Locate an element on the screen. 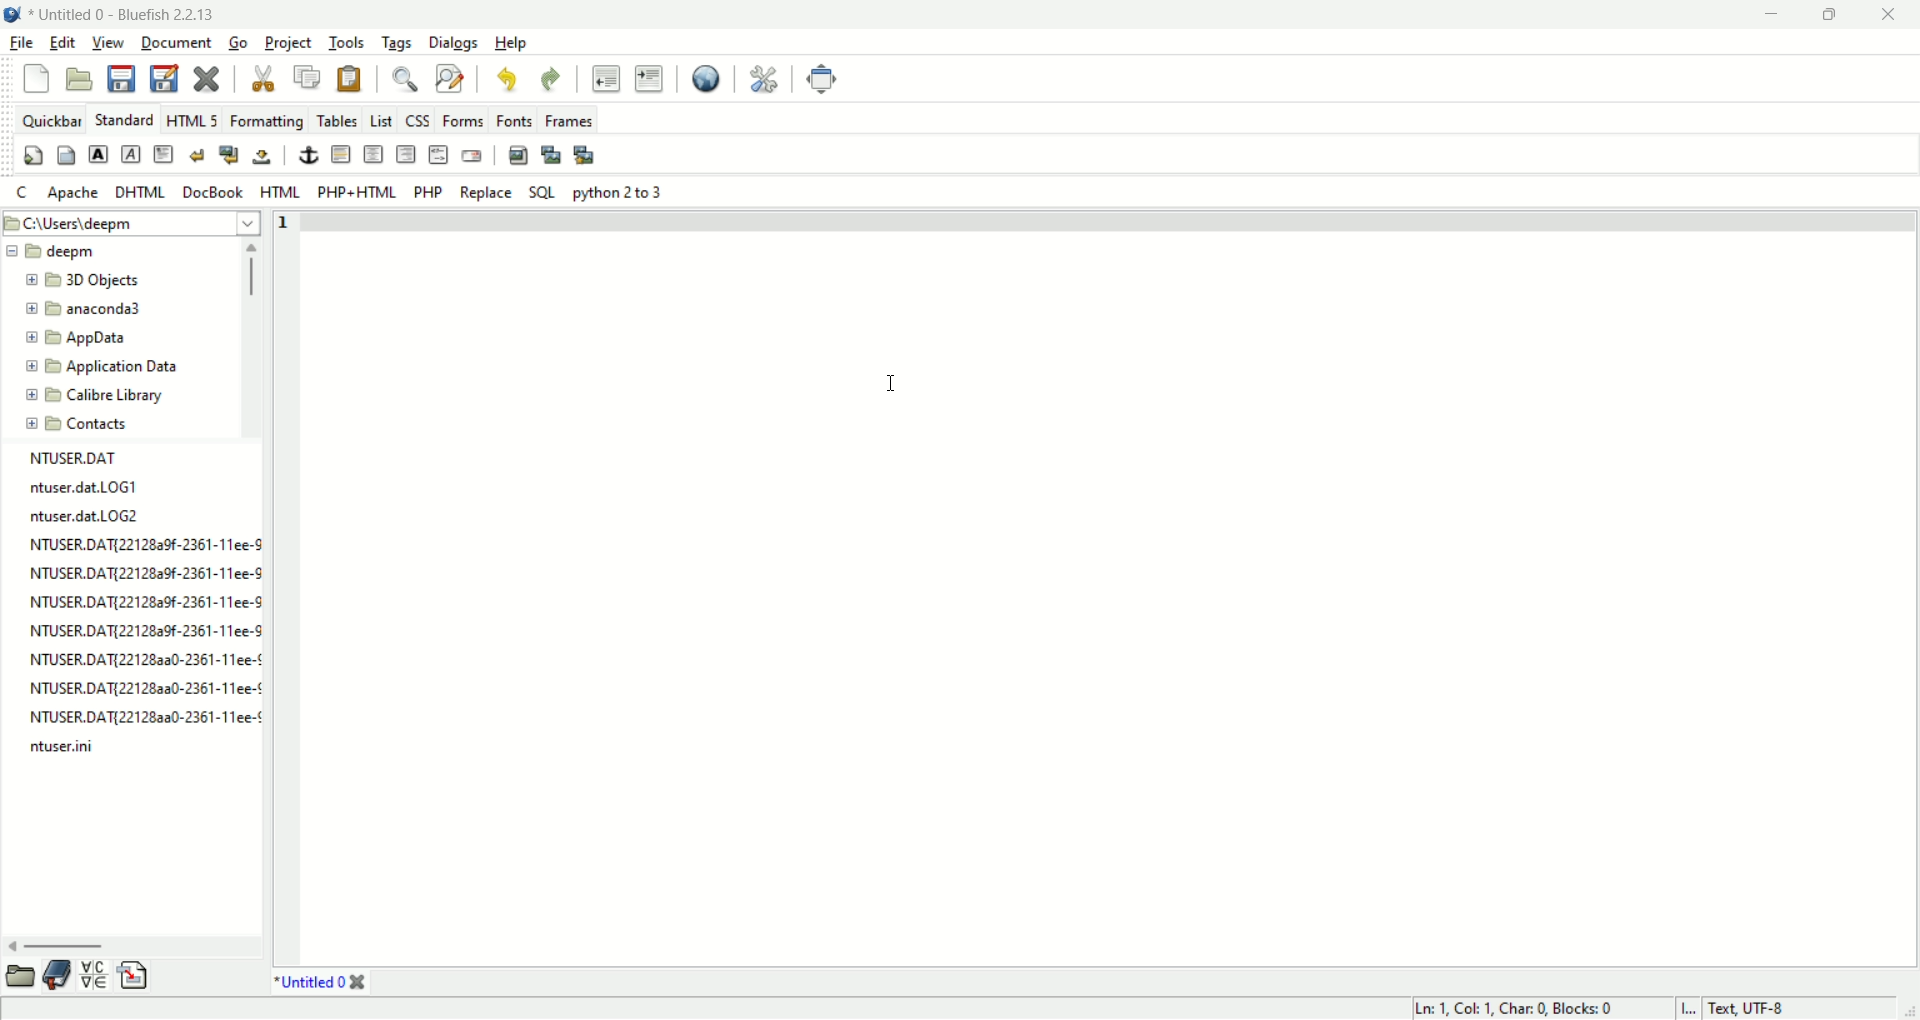  view is located at coordinates (110, 43).